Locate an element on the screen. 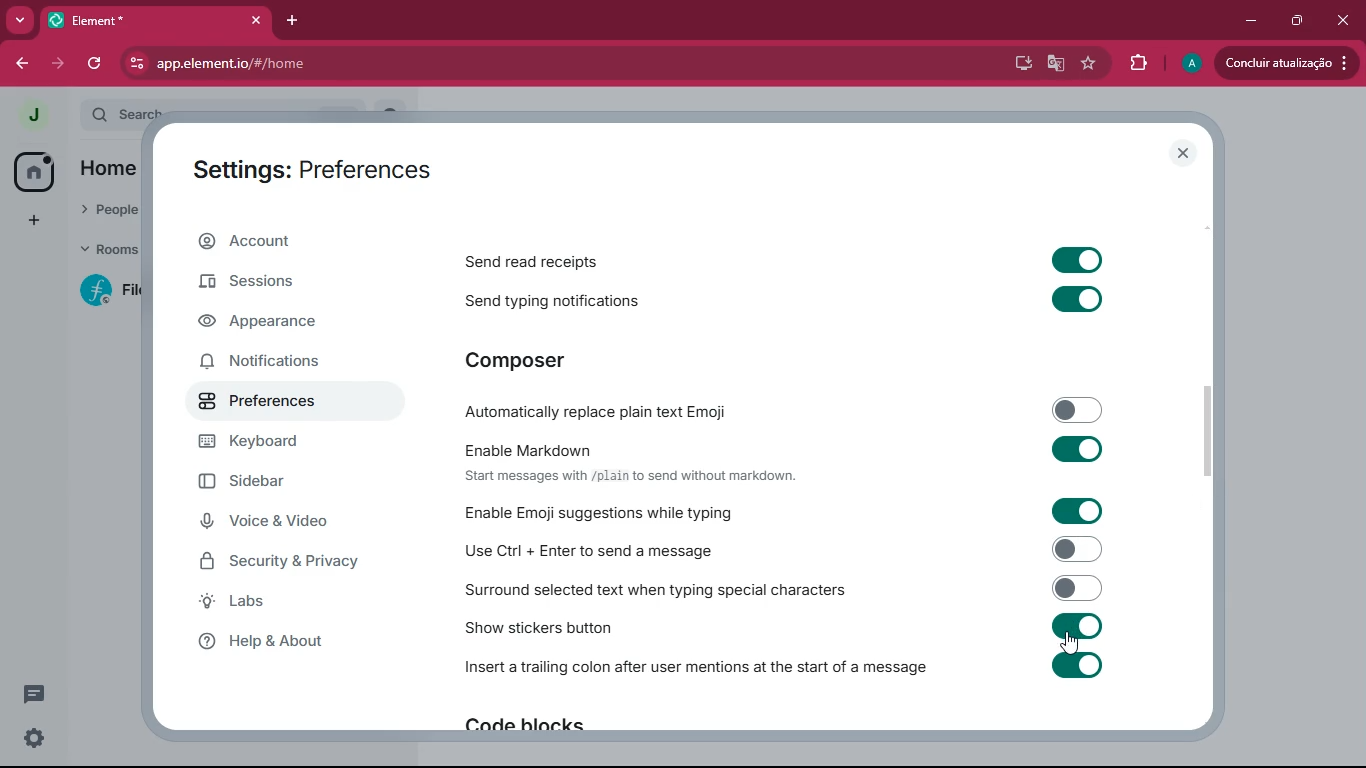 This screenshot has width=1366, height=768. Send read receipts is located at coordinates (779, 258).